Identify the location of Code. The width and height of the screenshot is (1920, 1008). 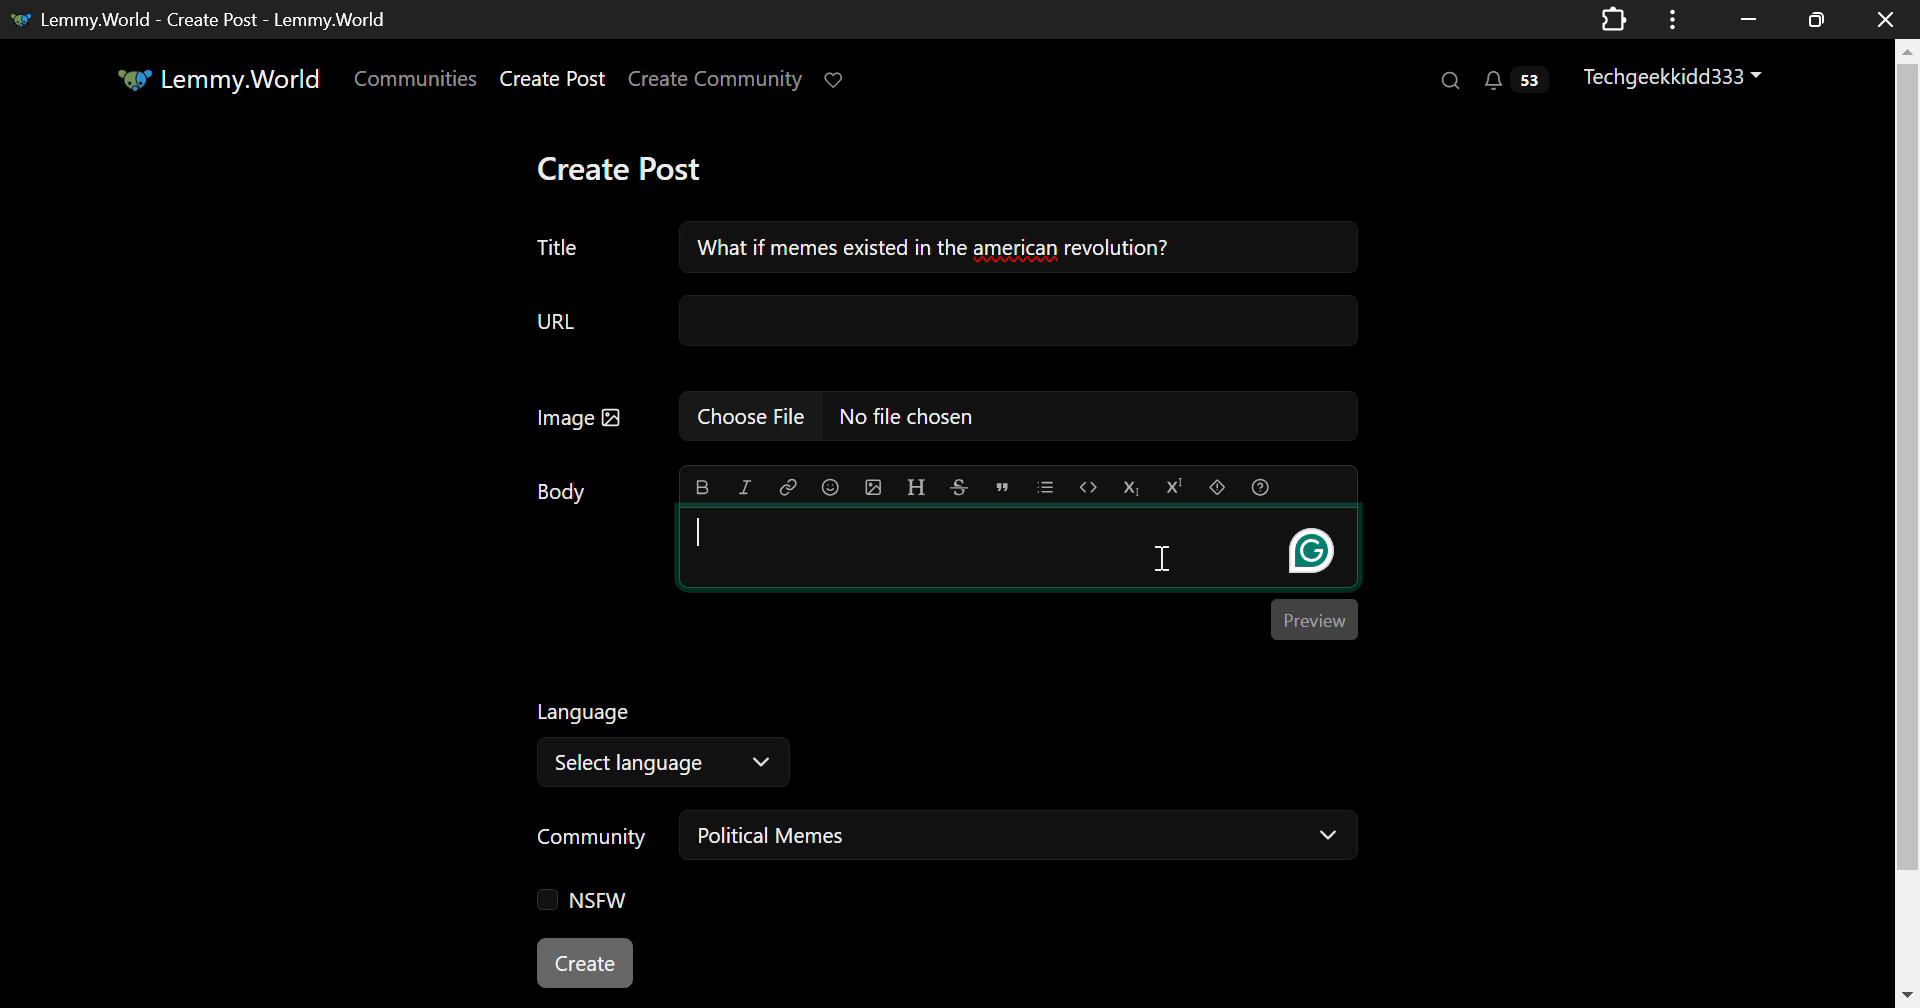
(1088, 486).